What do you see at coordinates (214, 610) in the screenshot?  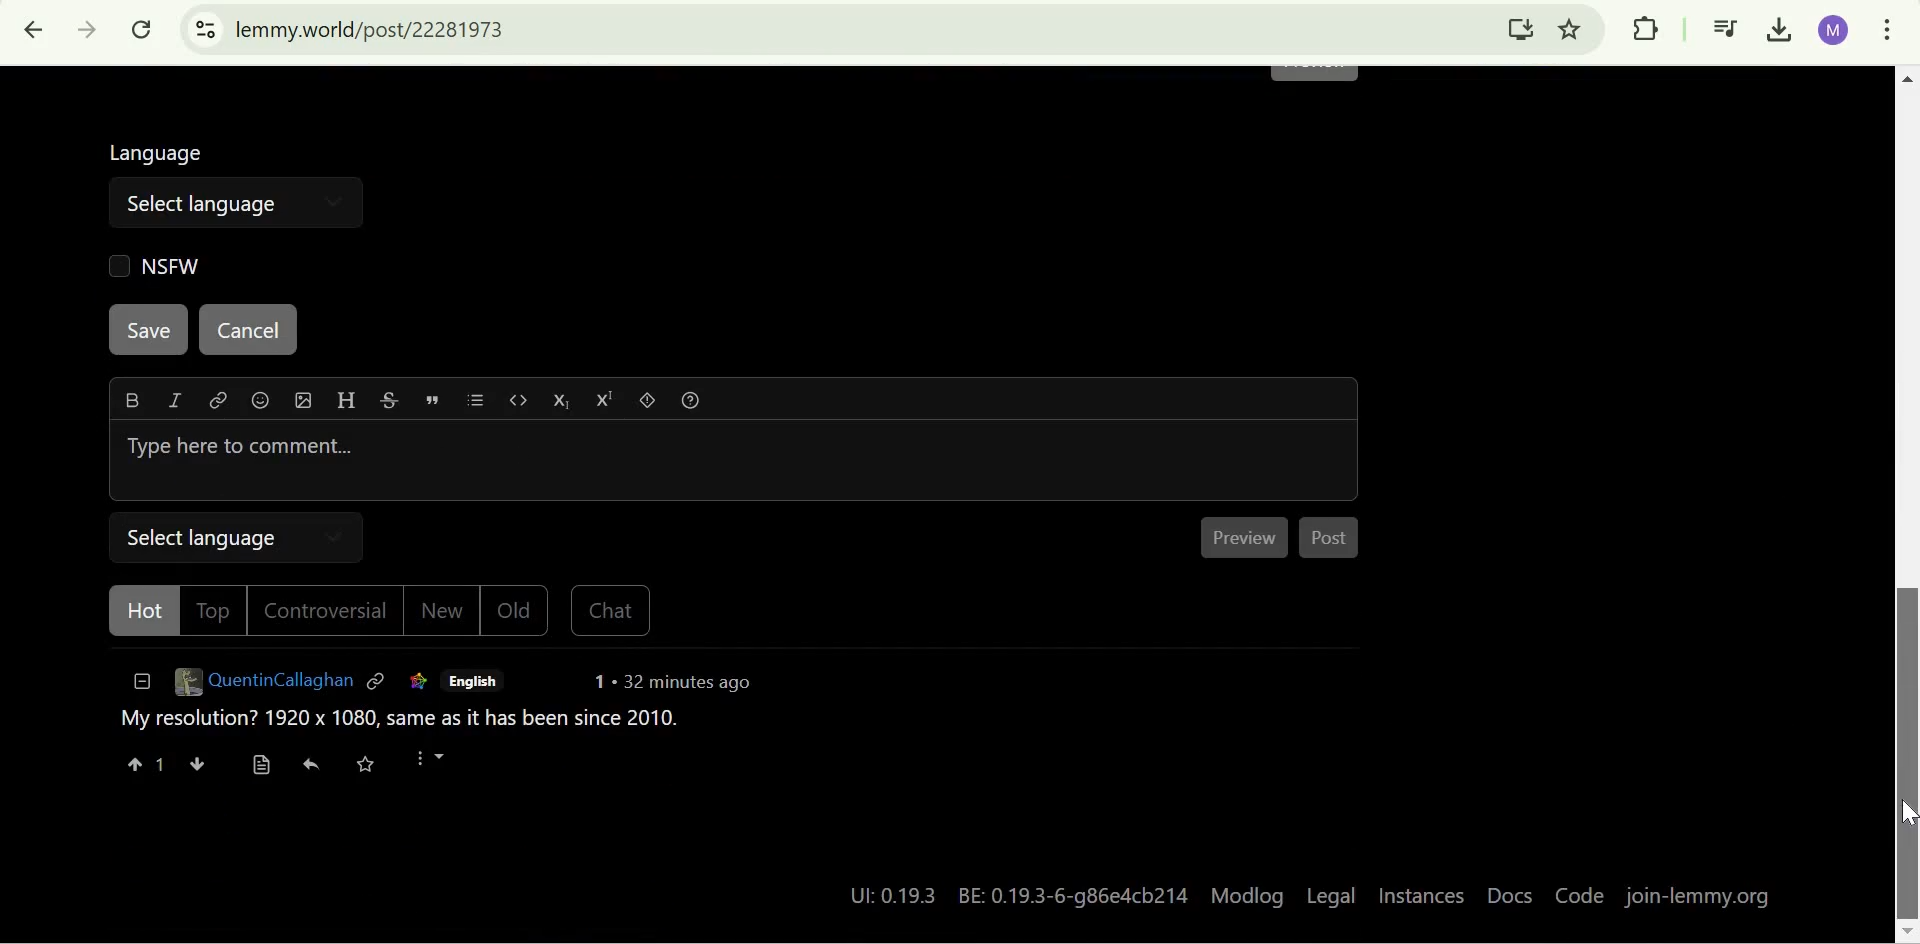 I see `Top` at bounding box center [214, 610].